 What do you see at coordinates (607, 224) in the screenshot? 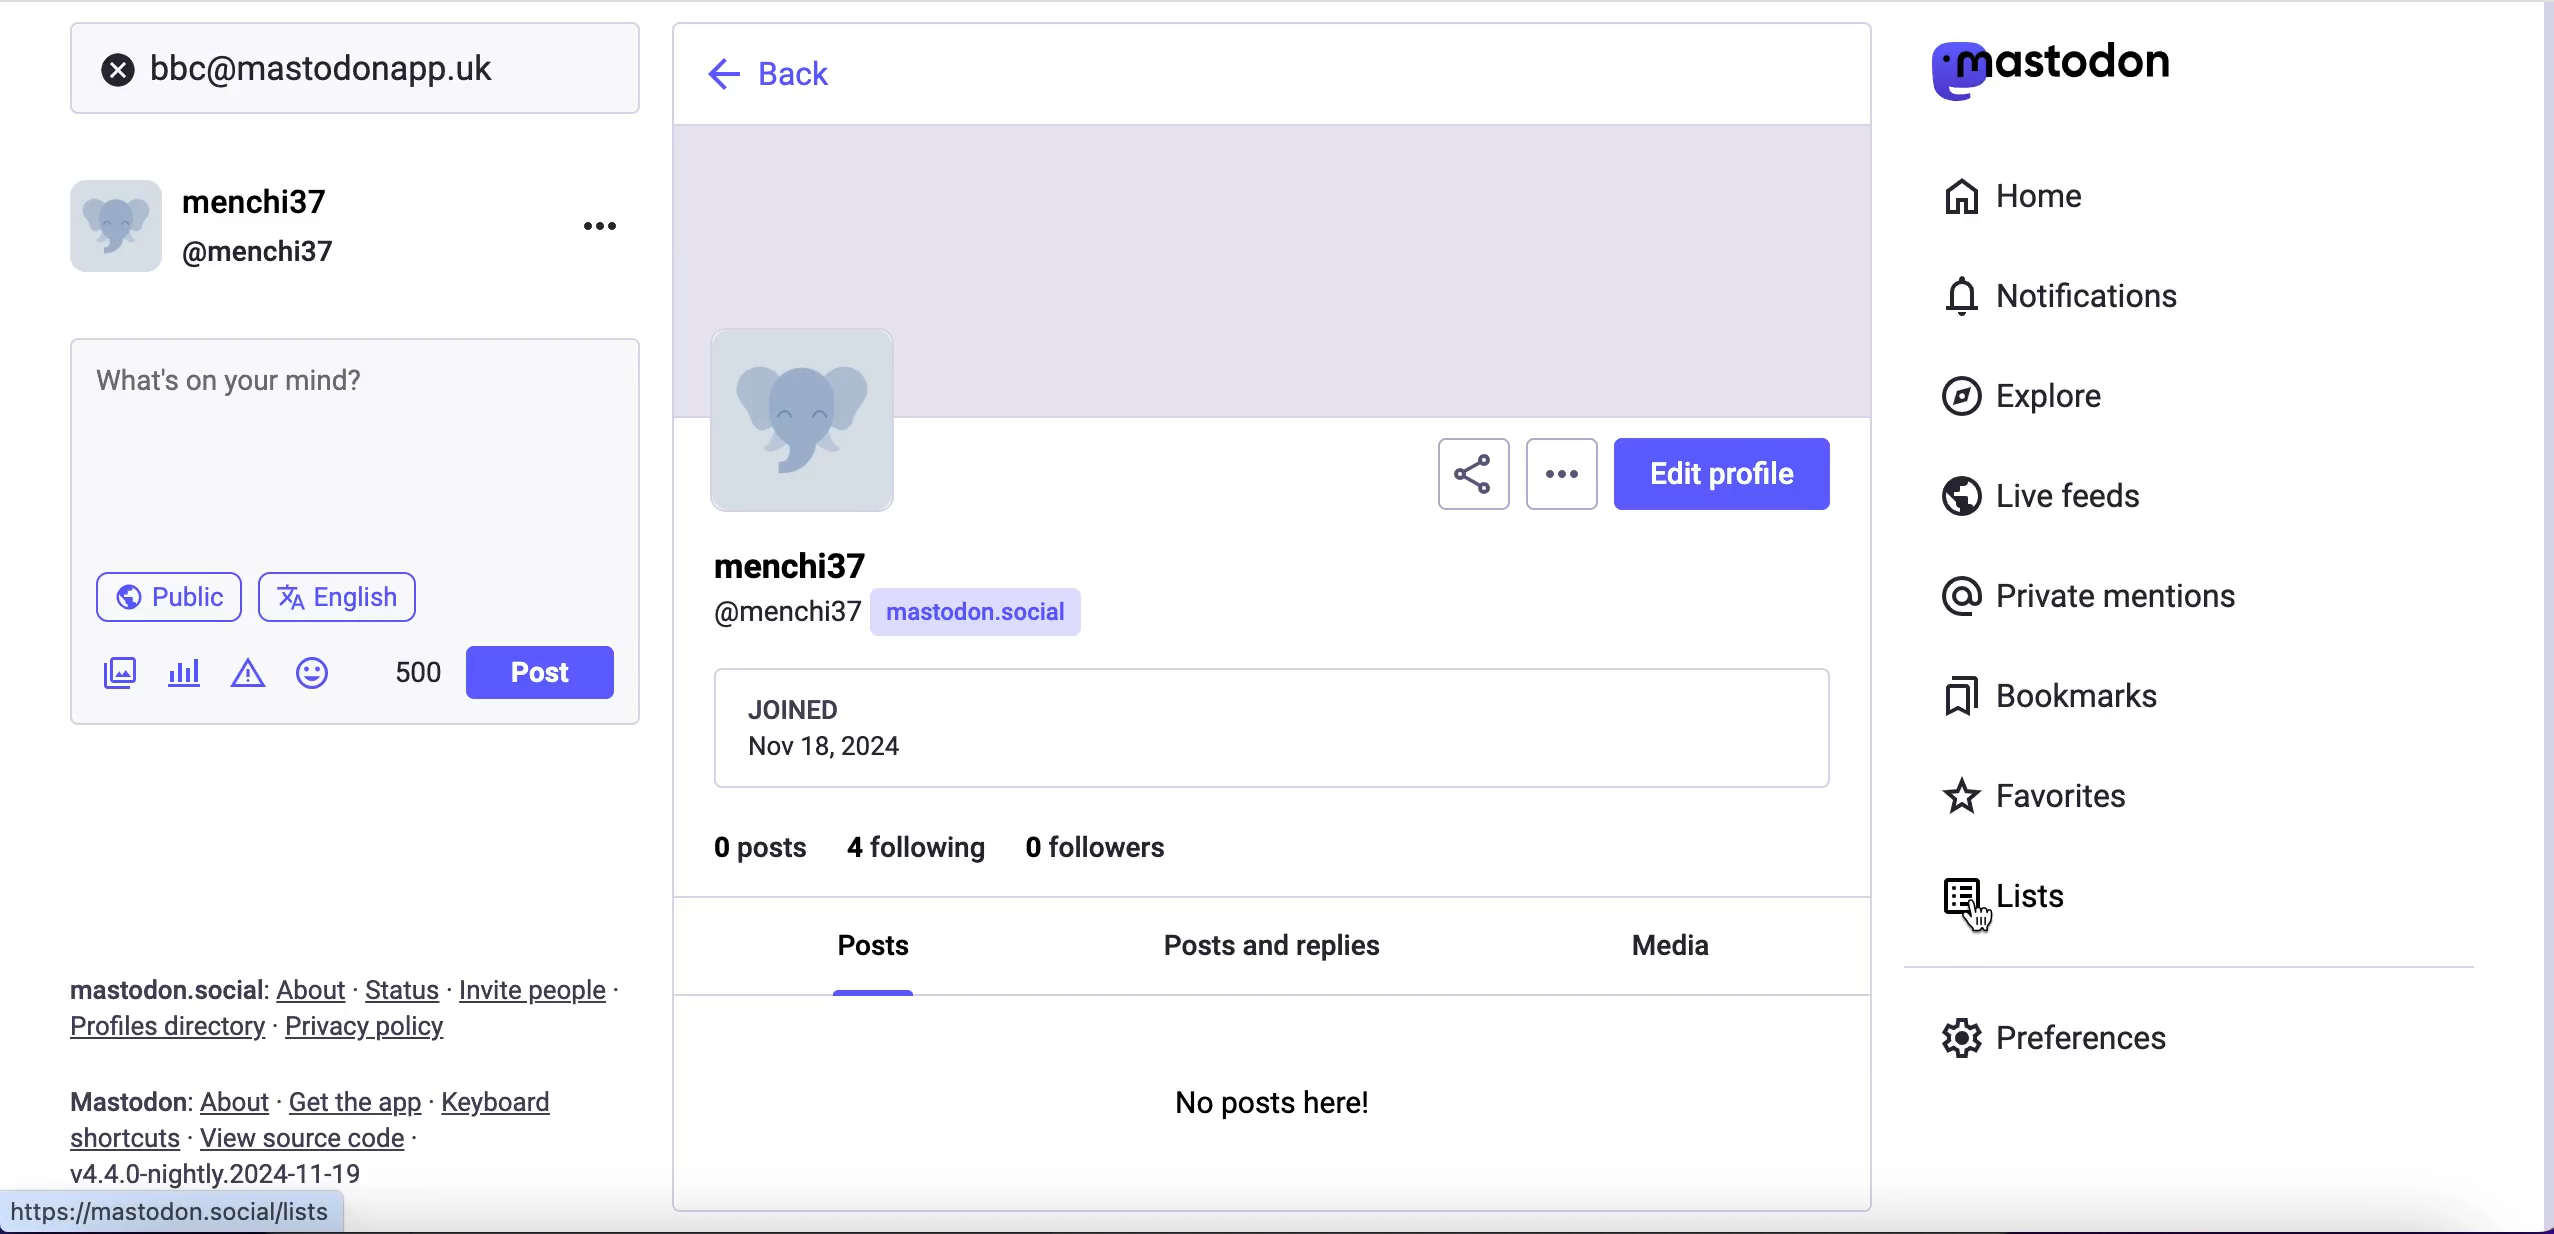
I see `menu options` at bounding box center [607, 224].